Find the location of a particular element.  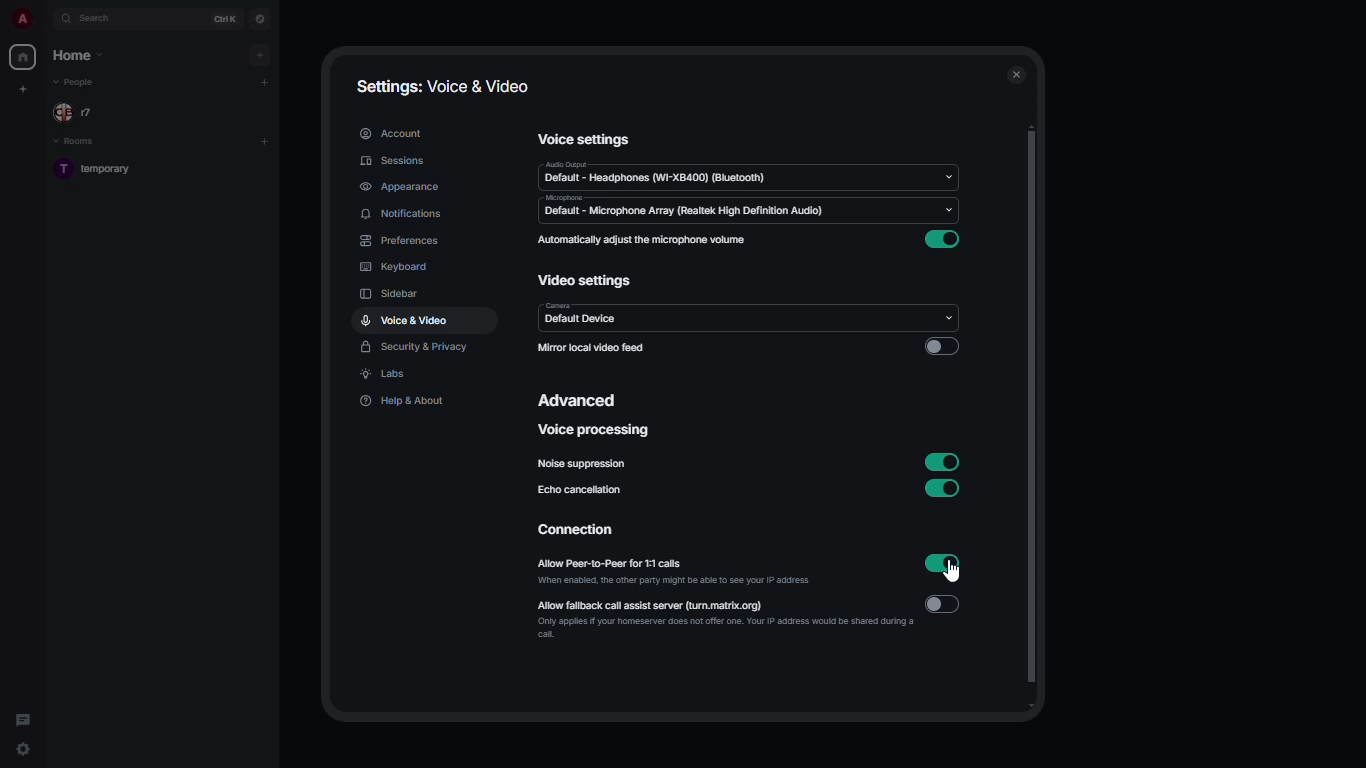

video settings is located at coordinates (584, 283).